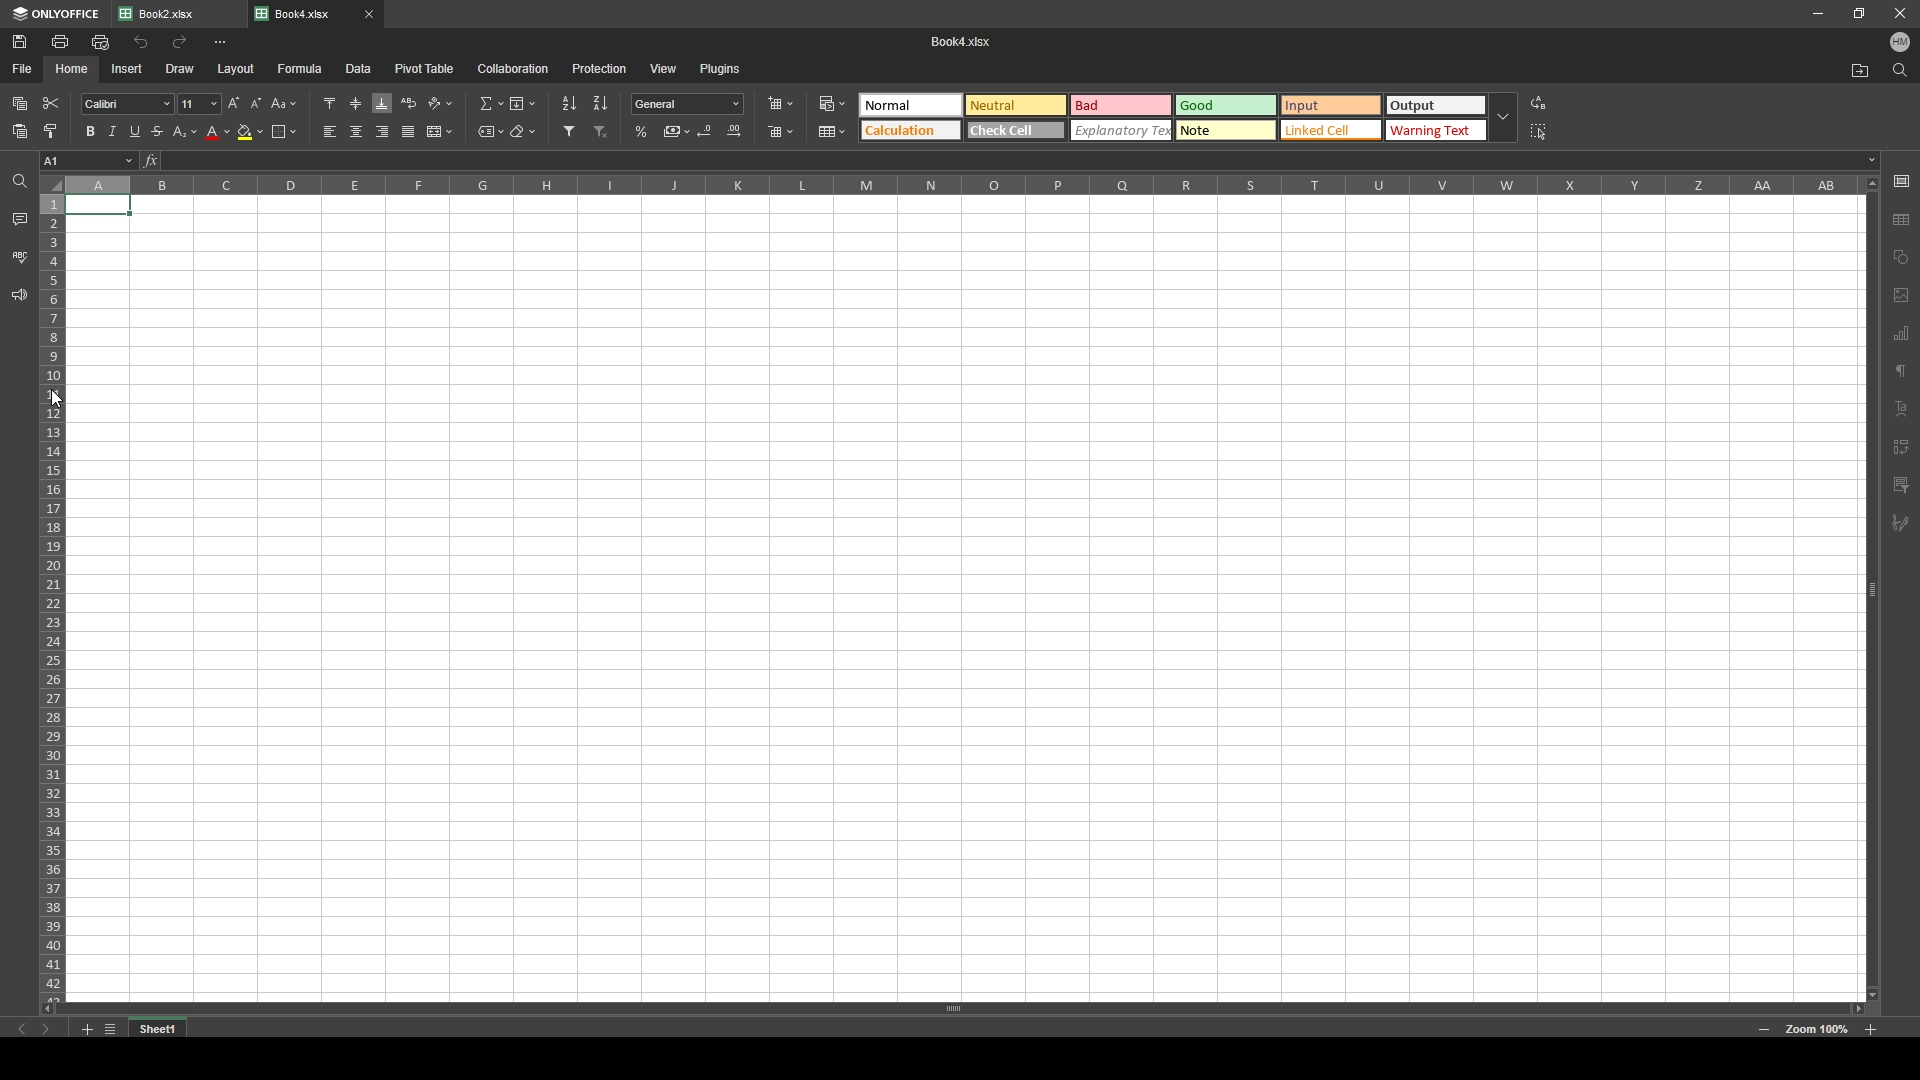  What do you see at coordinates (440, 132) in the screenshot?
I see `merge and center` at bounding box center [440, 132].